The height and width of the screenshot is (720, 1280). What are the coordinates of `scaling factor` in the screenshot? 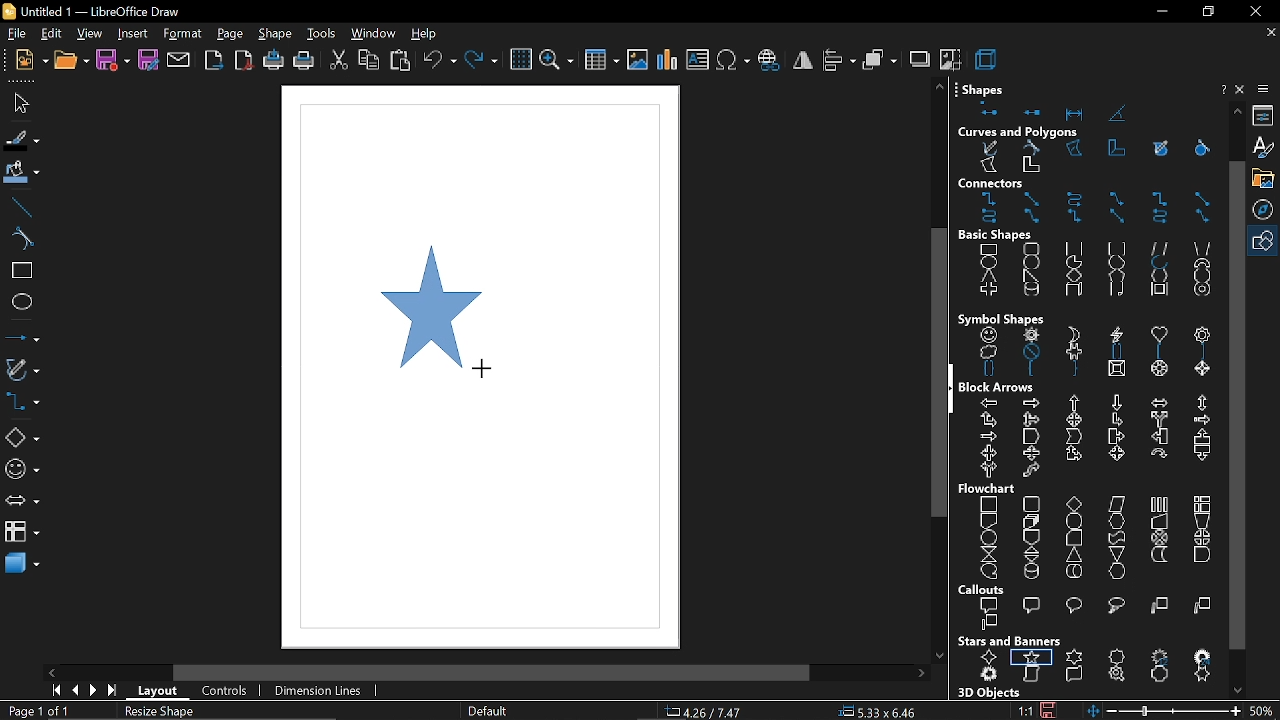 It's located at (1025, 710).